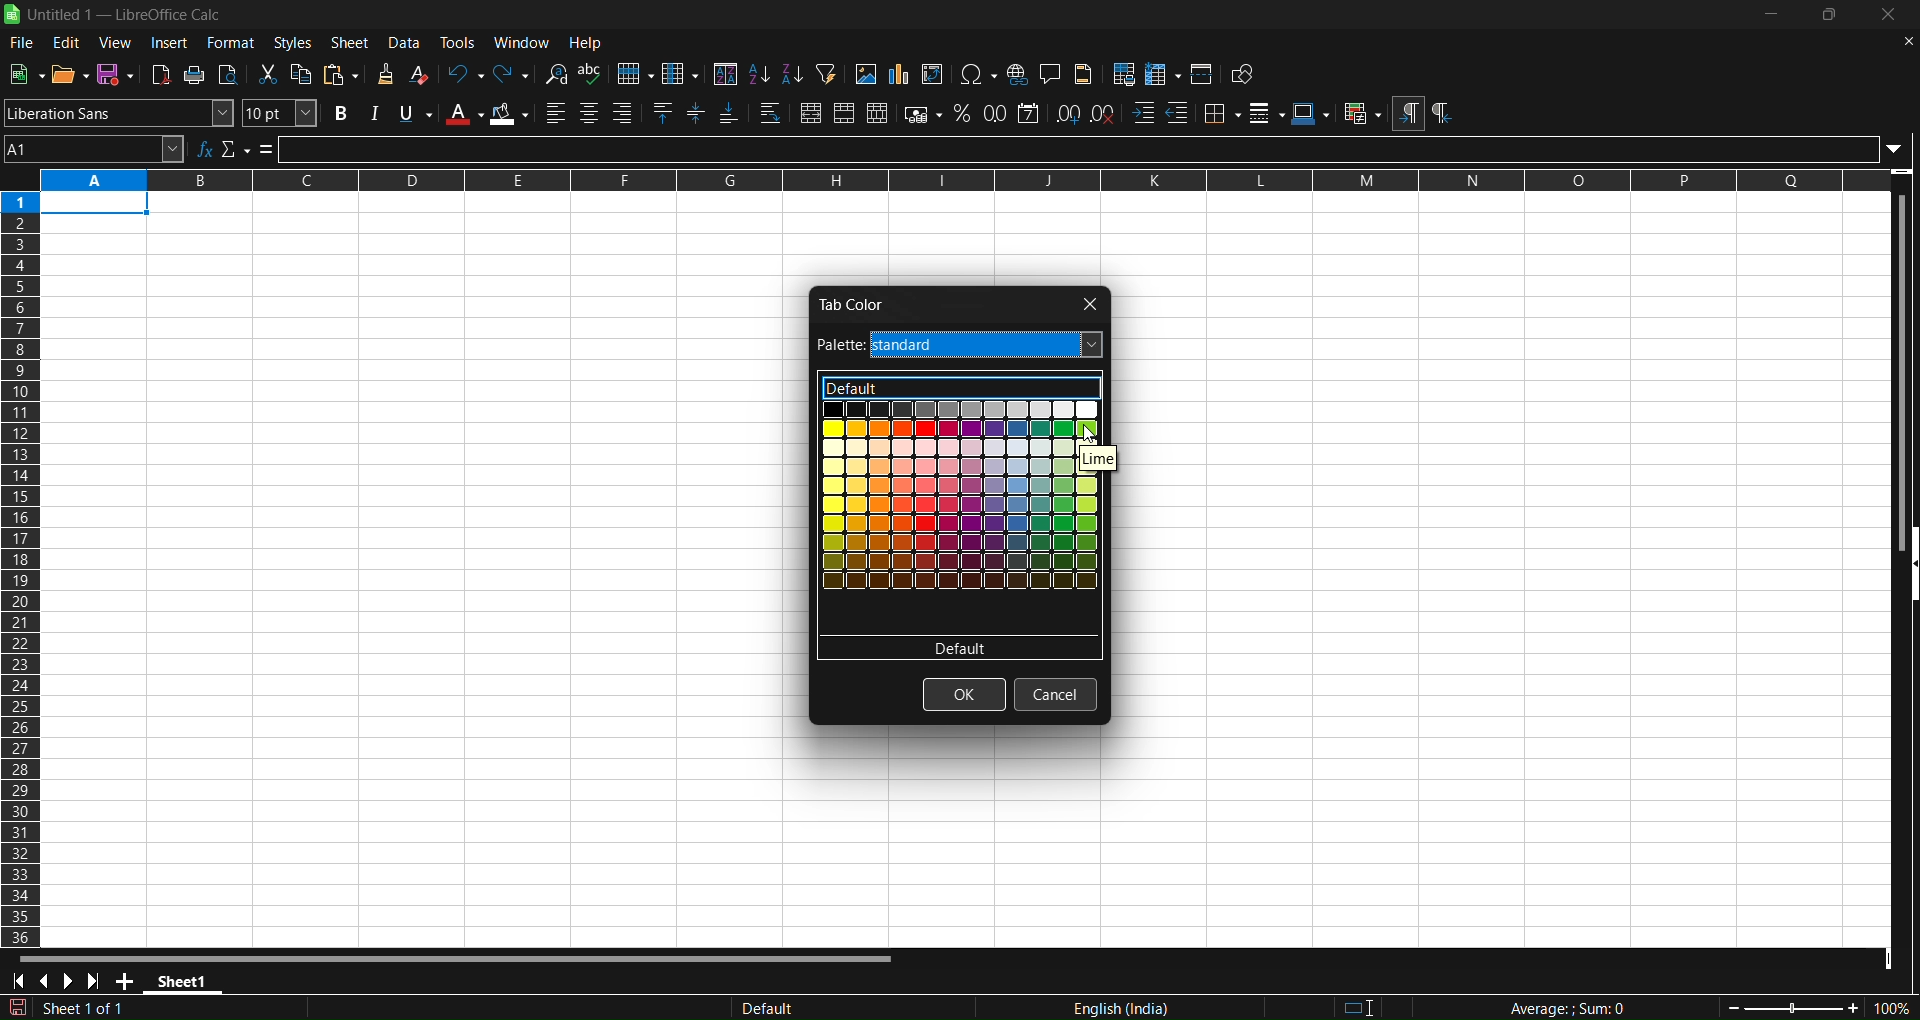 This screenshot has height=1020, width=1920. Describe the element at coordinates (462, 42) in the screenshot. I see `tools` at that location.